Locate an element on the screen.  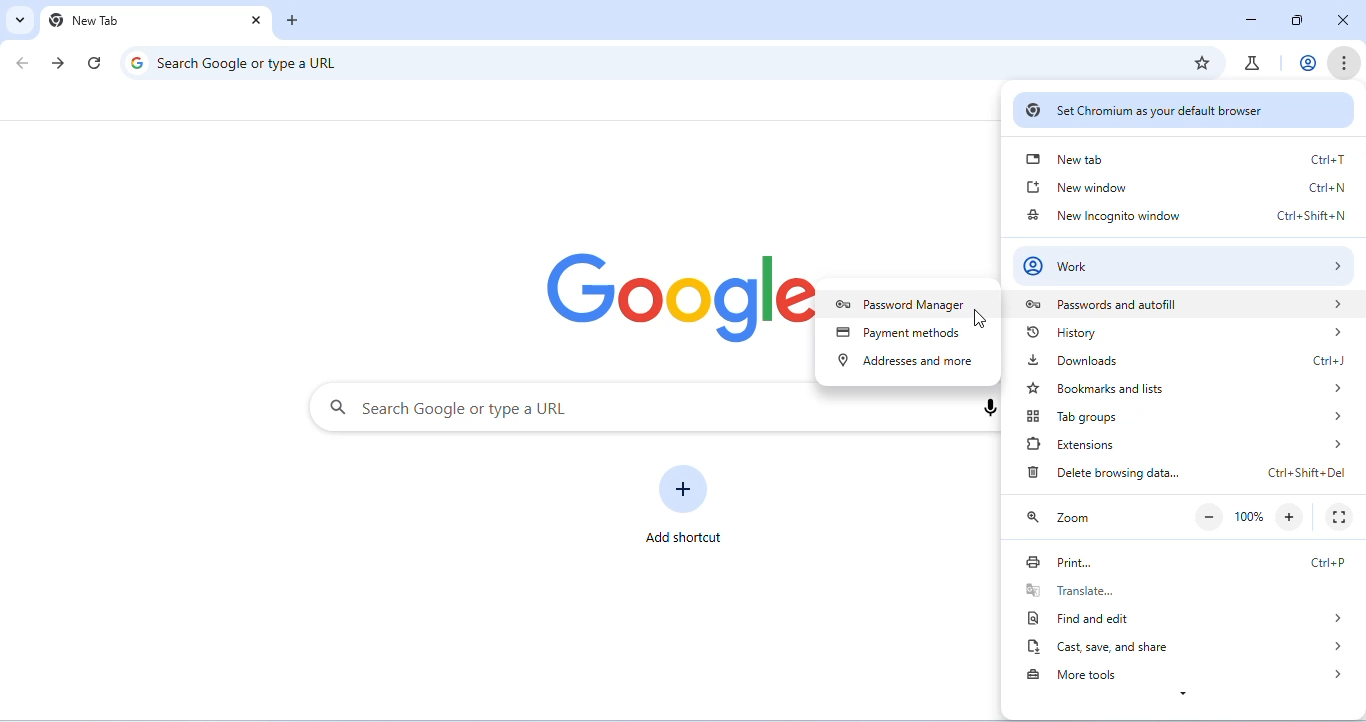
passwords and autofill is located at coordinates (1183, 303).